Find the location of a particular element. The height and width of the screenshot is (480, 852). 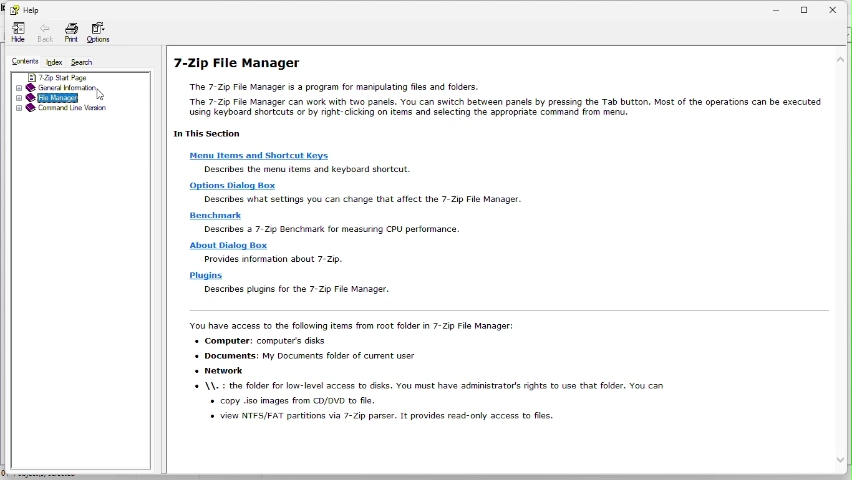

Describes a 7-zip Benchmark for measuring CPU performance is located at coordinates (335, 230).